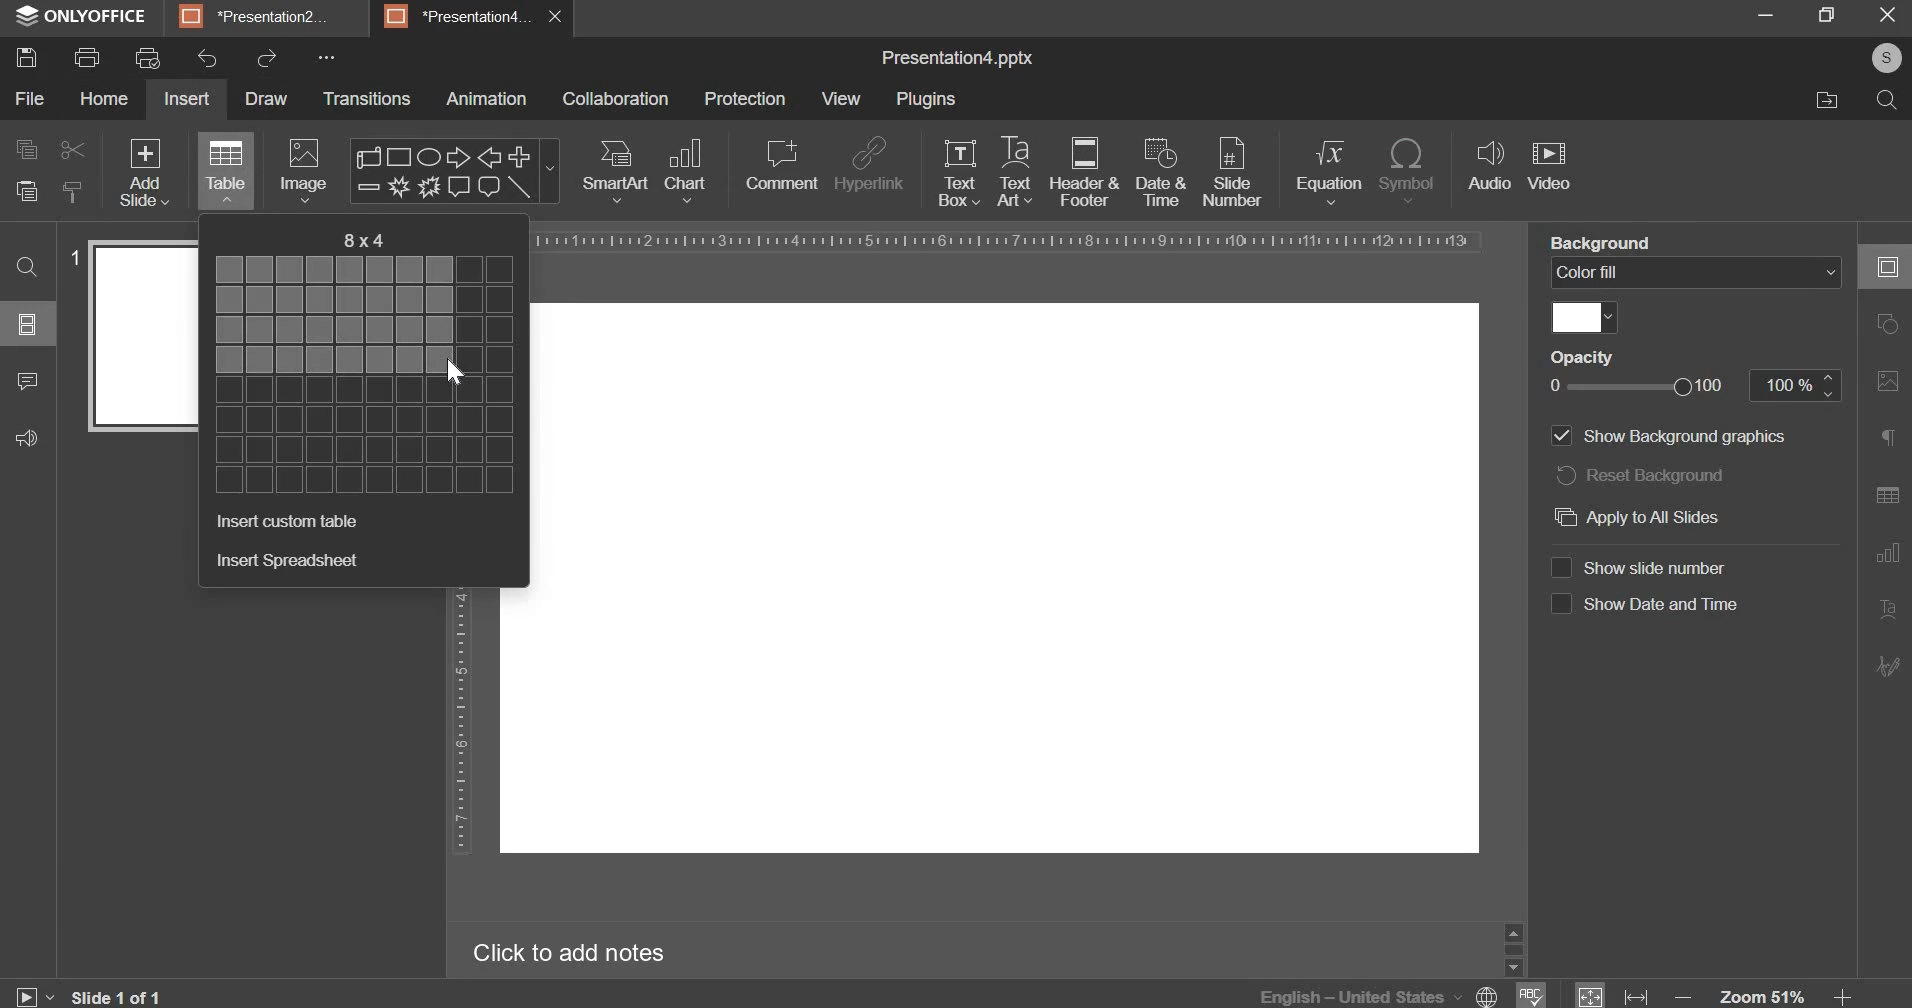 This screenshot has width=1912, height=1008. I want to click on show date and time, so click(1646, 603).